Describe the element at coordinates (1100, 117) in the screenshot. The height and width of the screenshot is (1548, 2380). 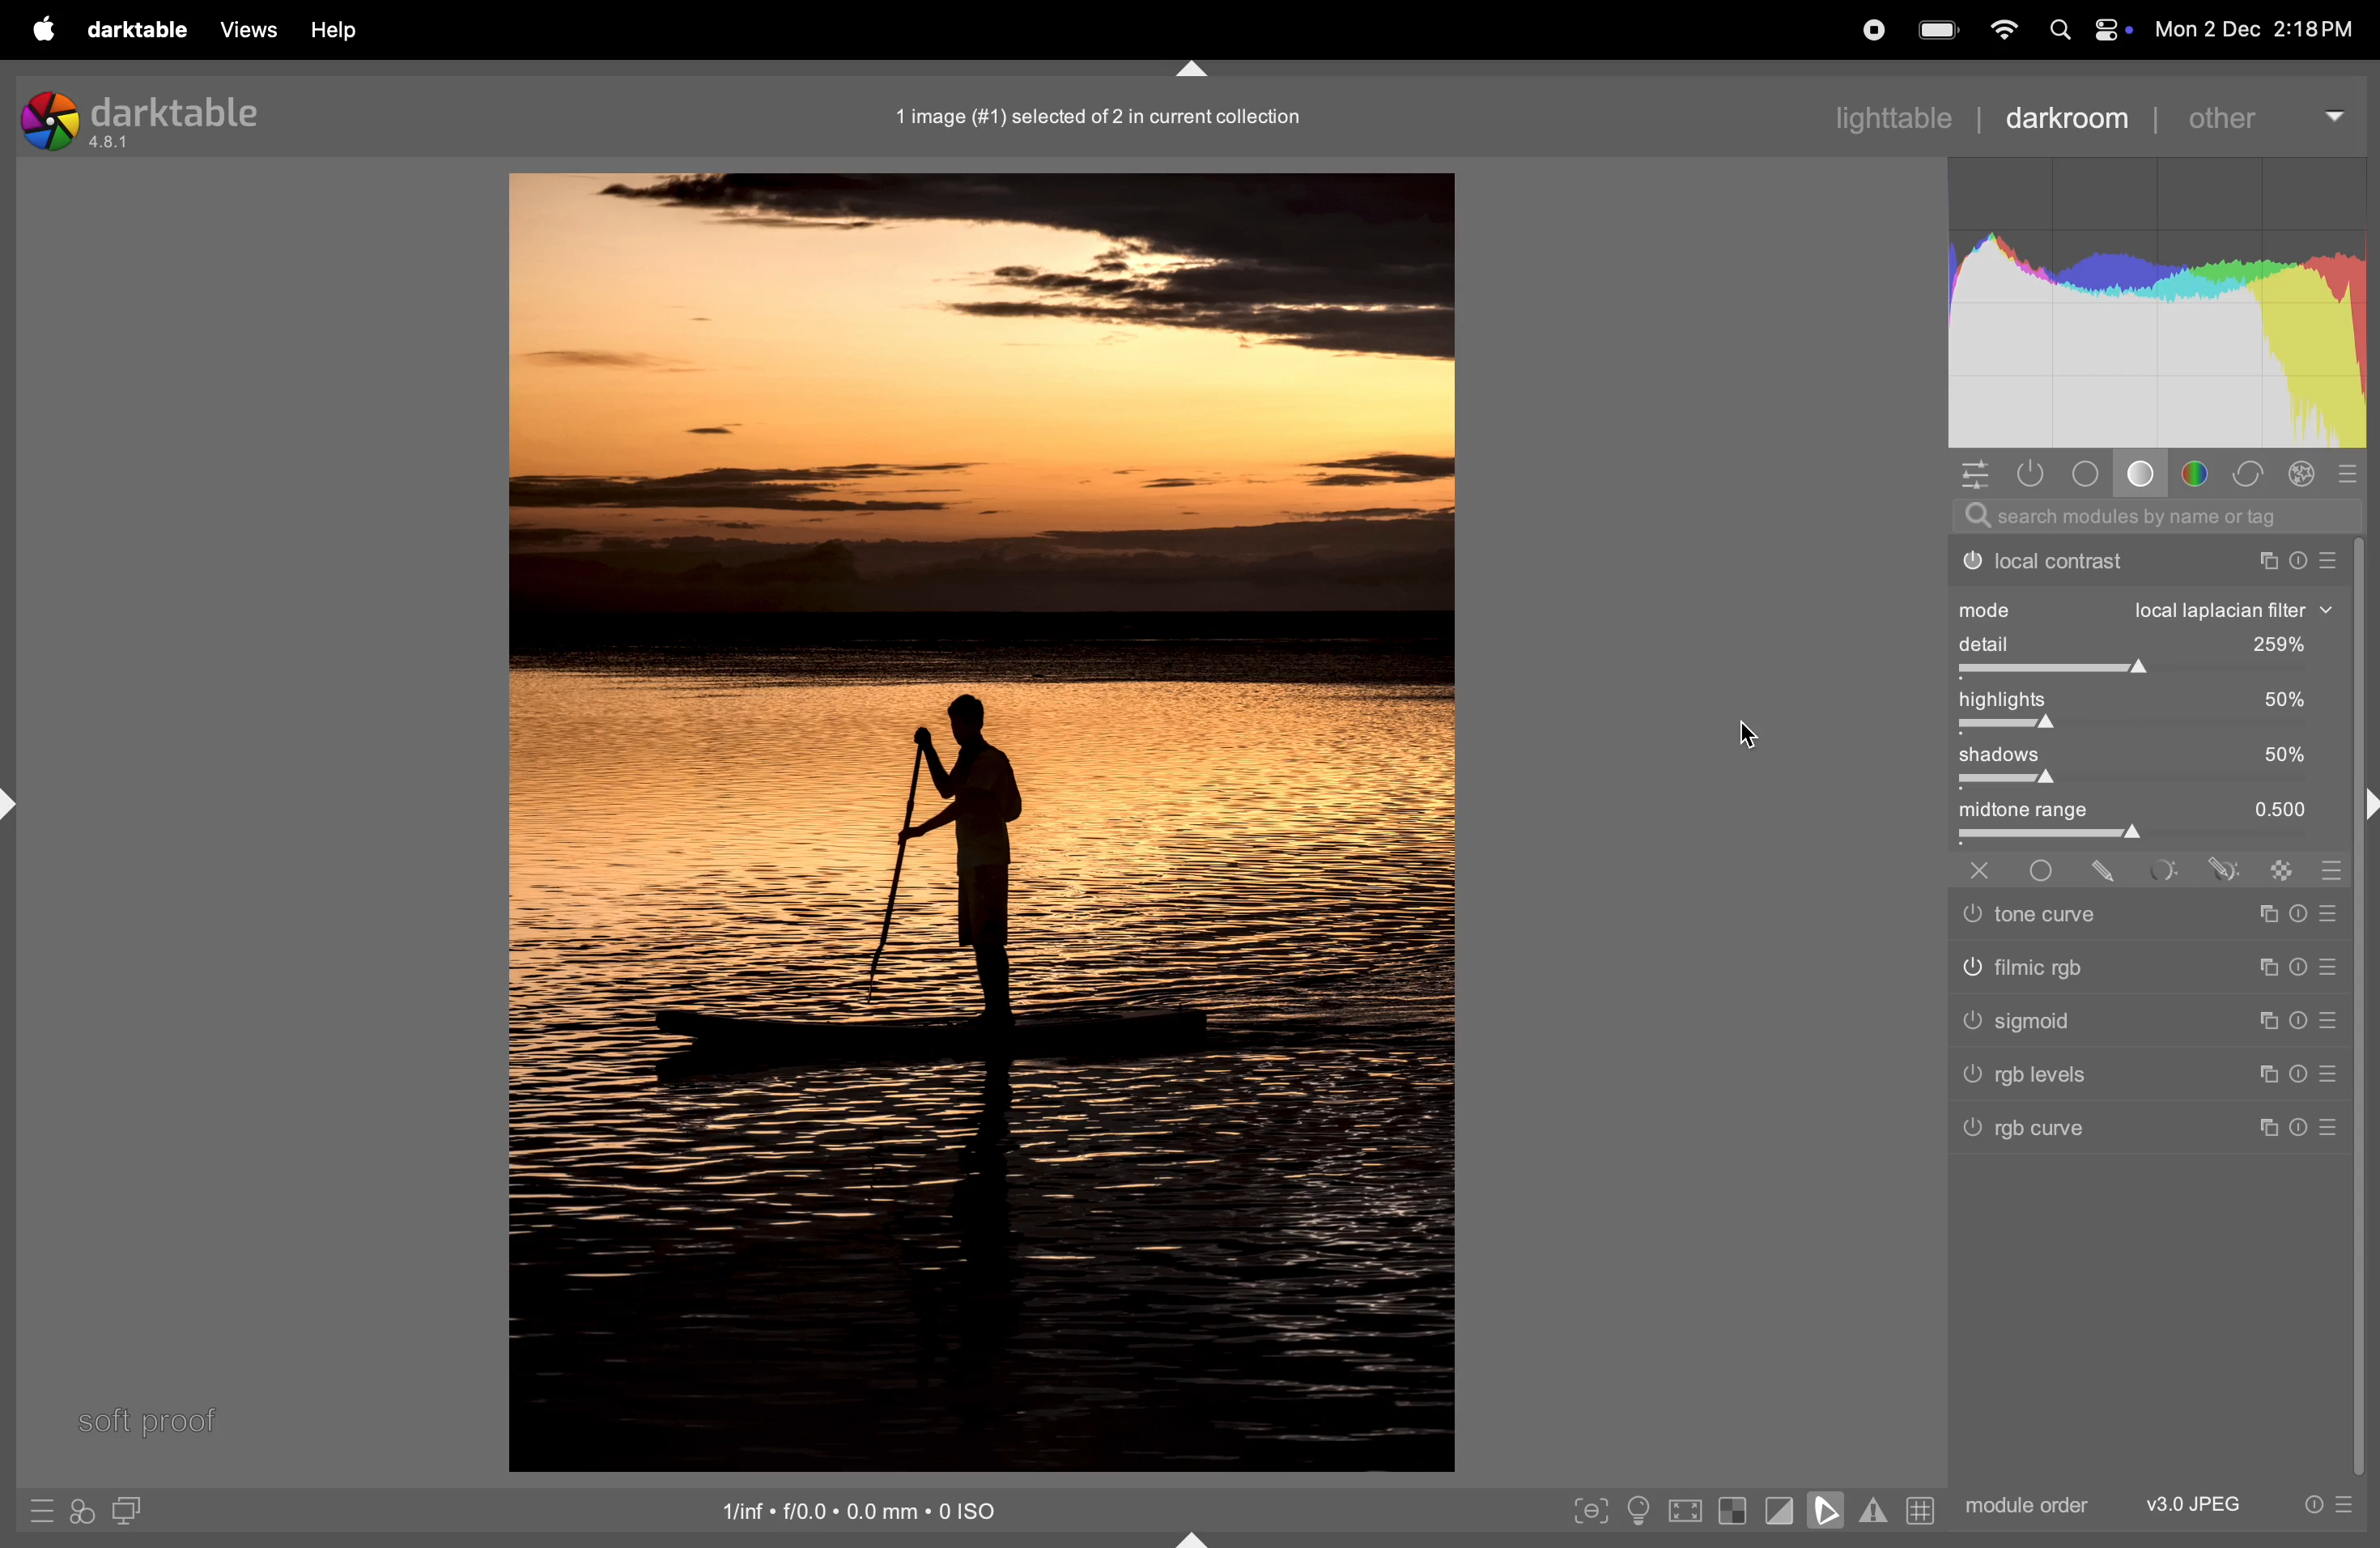
I see `image collection` at that location.